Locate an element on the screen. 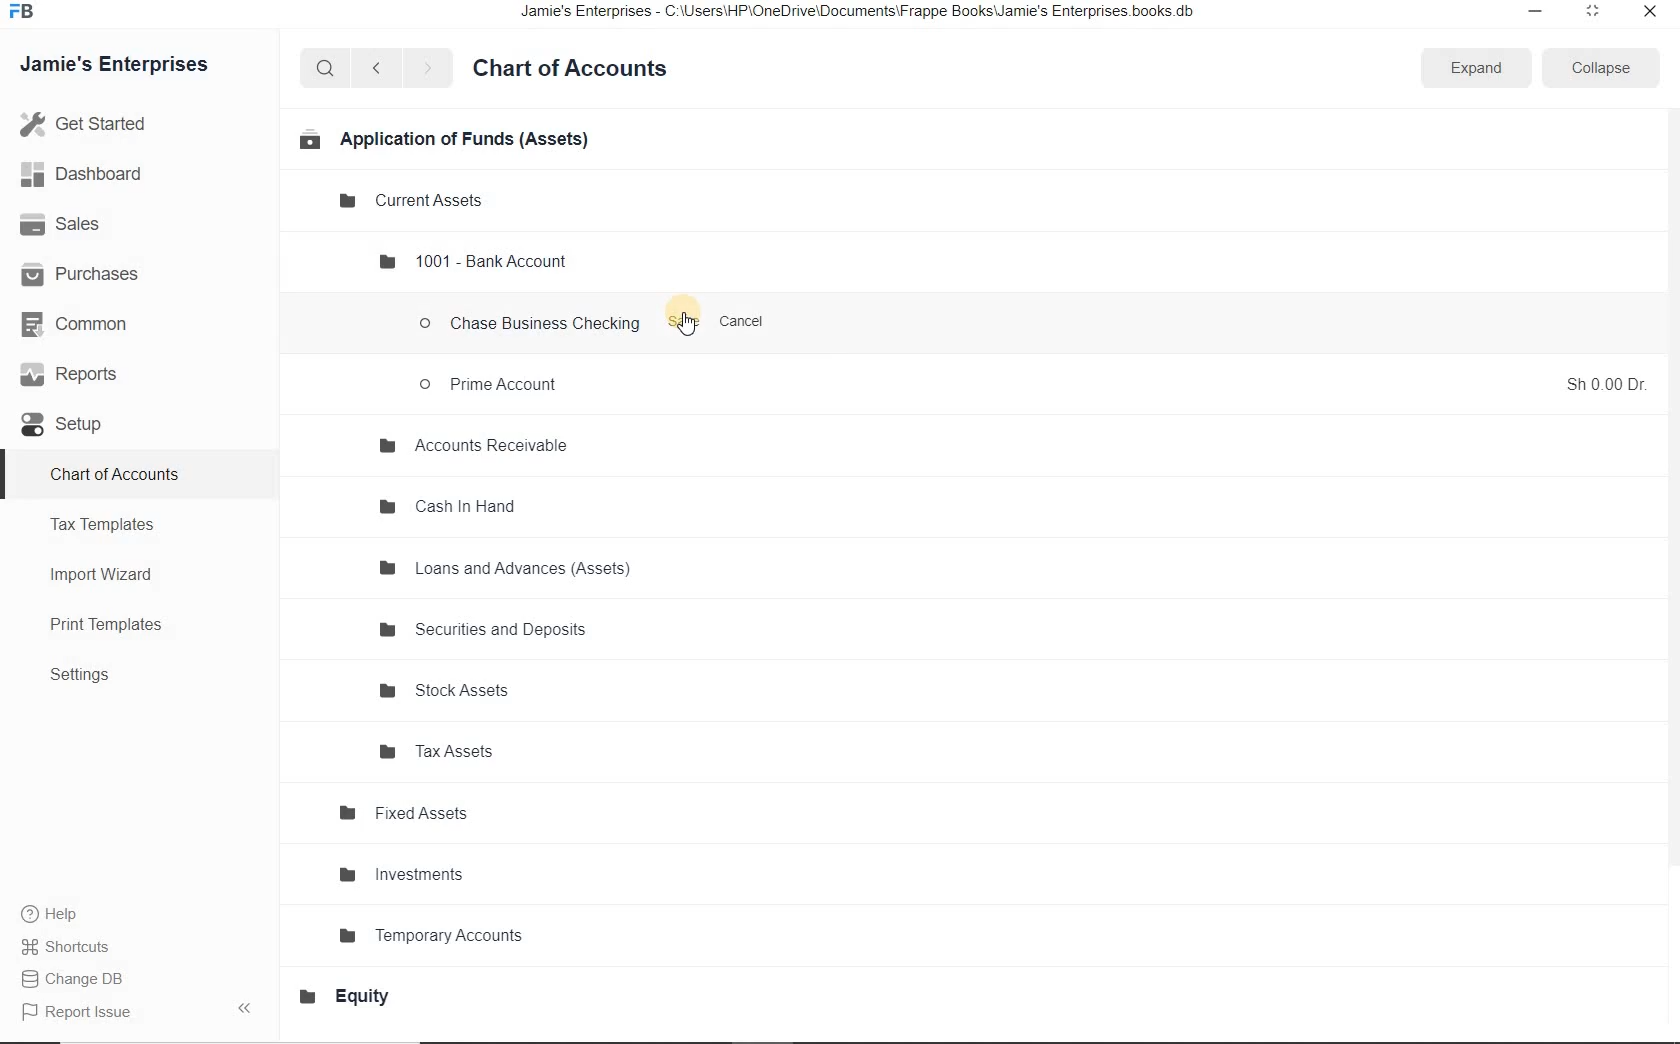 This screenshot has width=1680, height=1044. Tax Assets is located at coordinates (450, 751).